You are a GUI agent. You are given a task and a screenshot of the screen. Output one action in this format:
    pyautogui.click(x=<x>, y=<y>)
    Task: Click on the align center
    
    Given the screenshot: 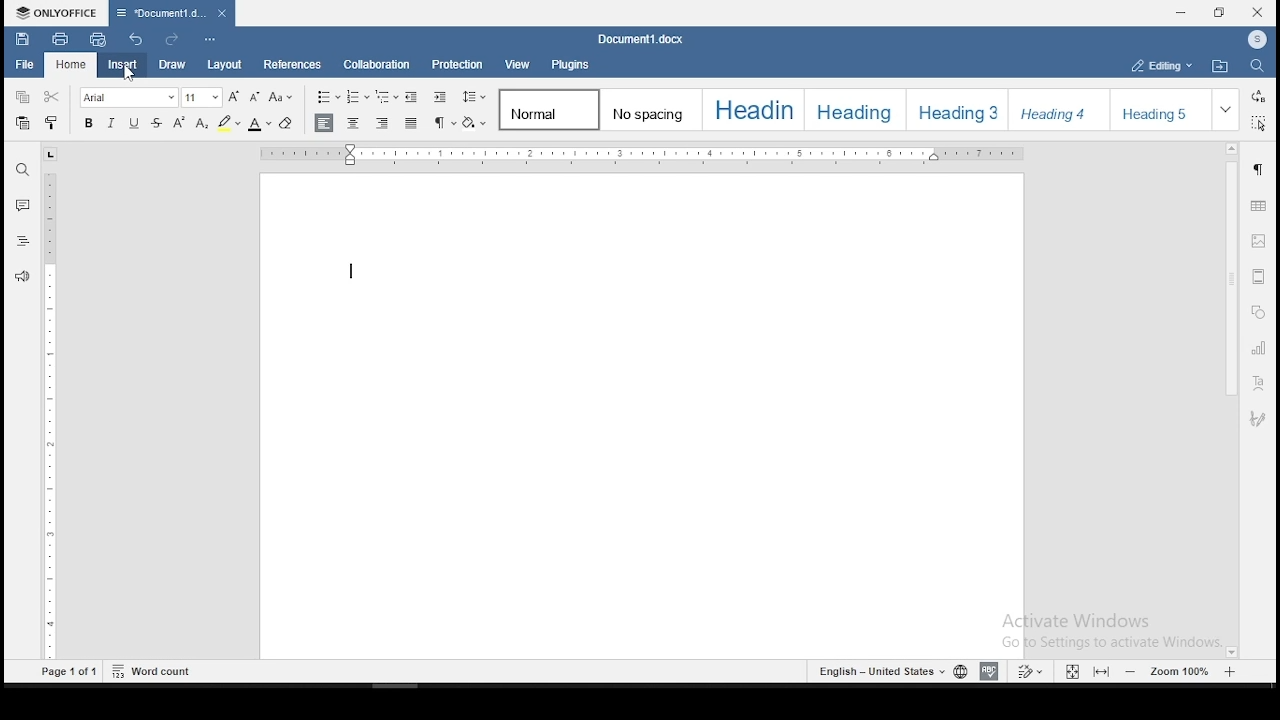 What is the action you would take?
    pyautogui.click(x=355, y=122)
    